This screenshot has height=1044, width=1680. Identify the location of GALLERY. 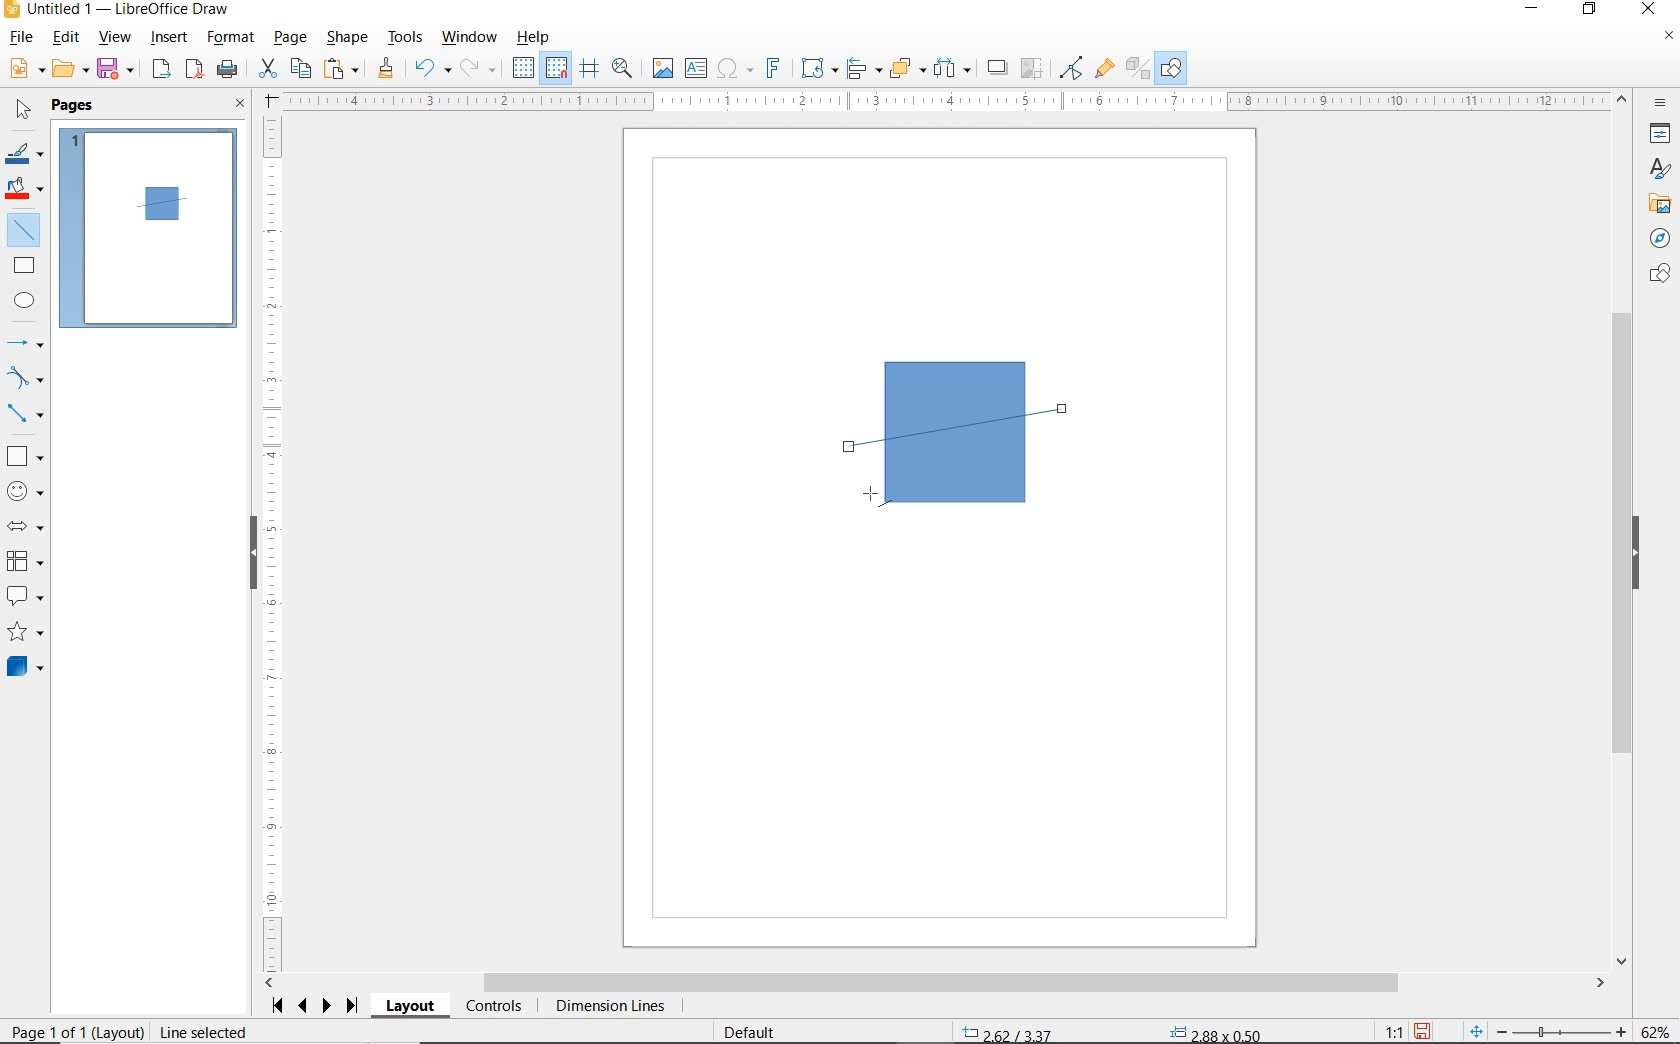
(1657, 202).